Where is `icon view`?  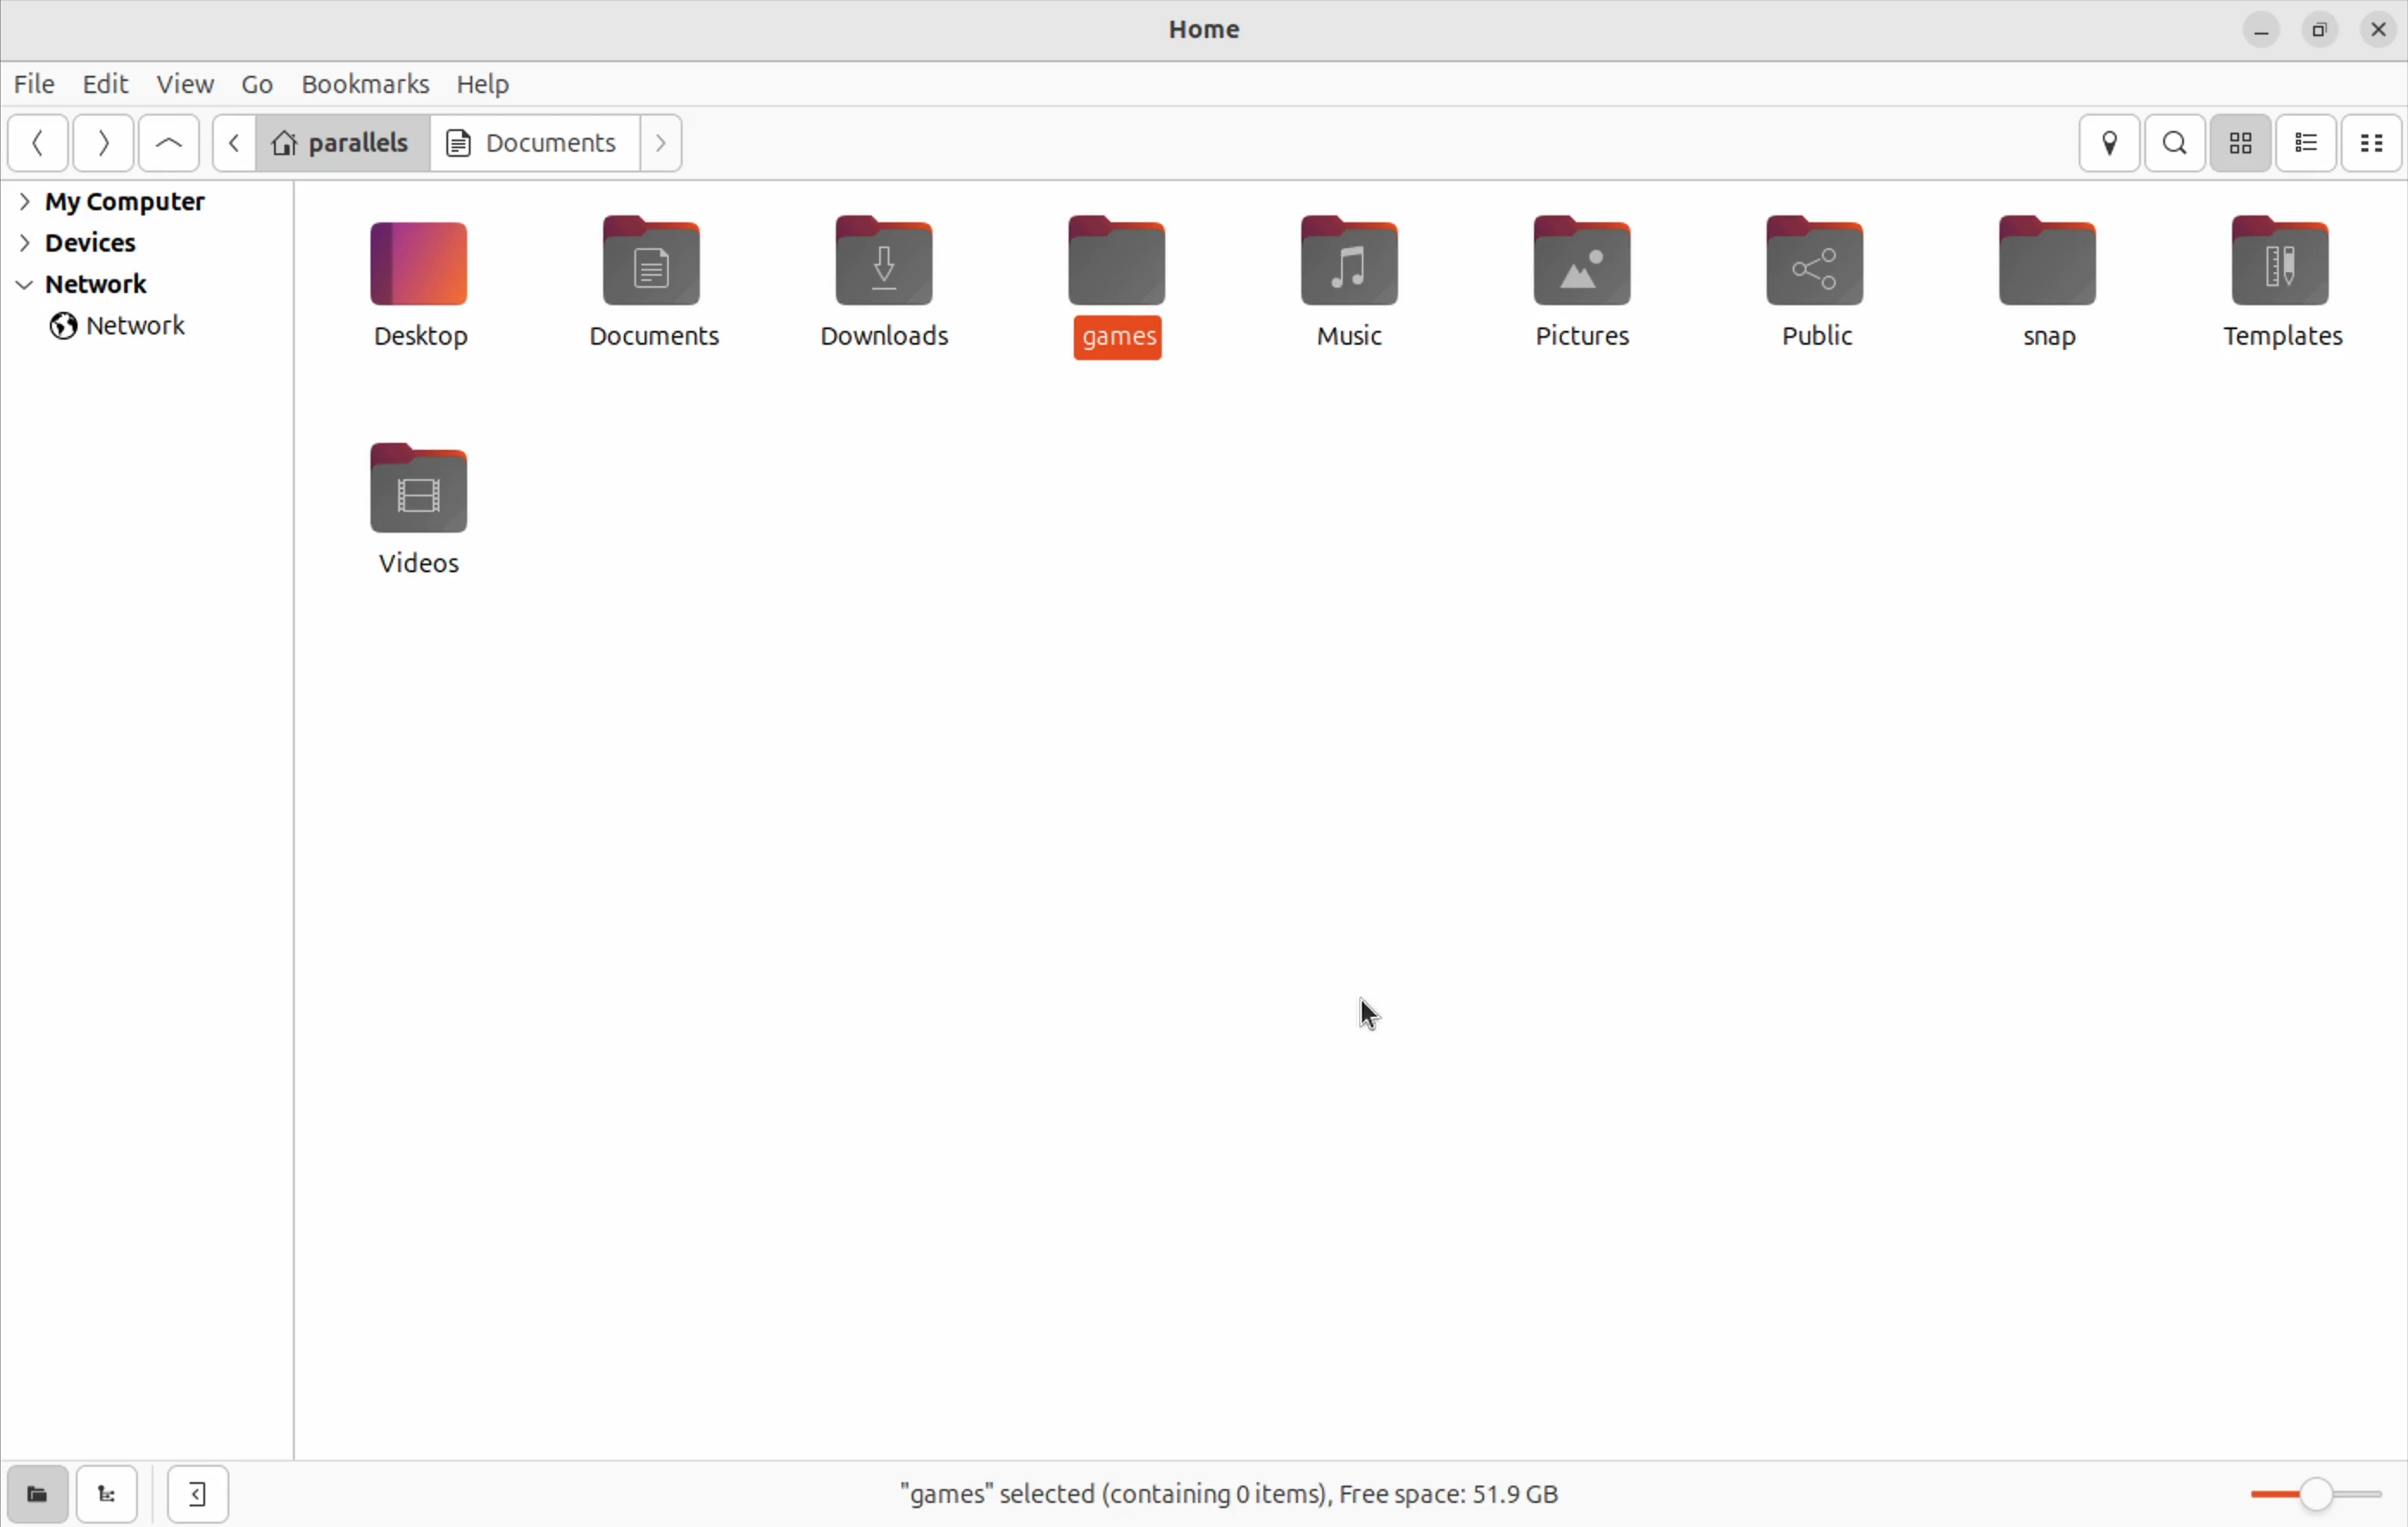 icon view is located at coordinates (2244, 143).